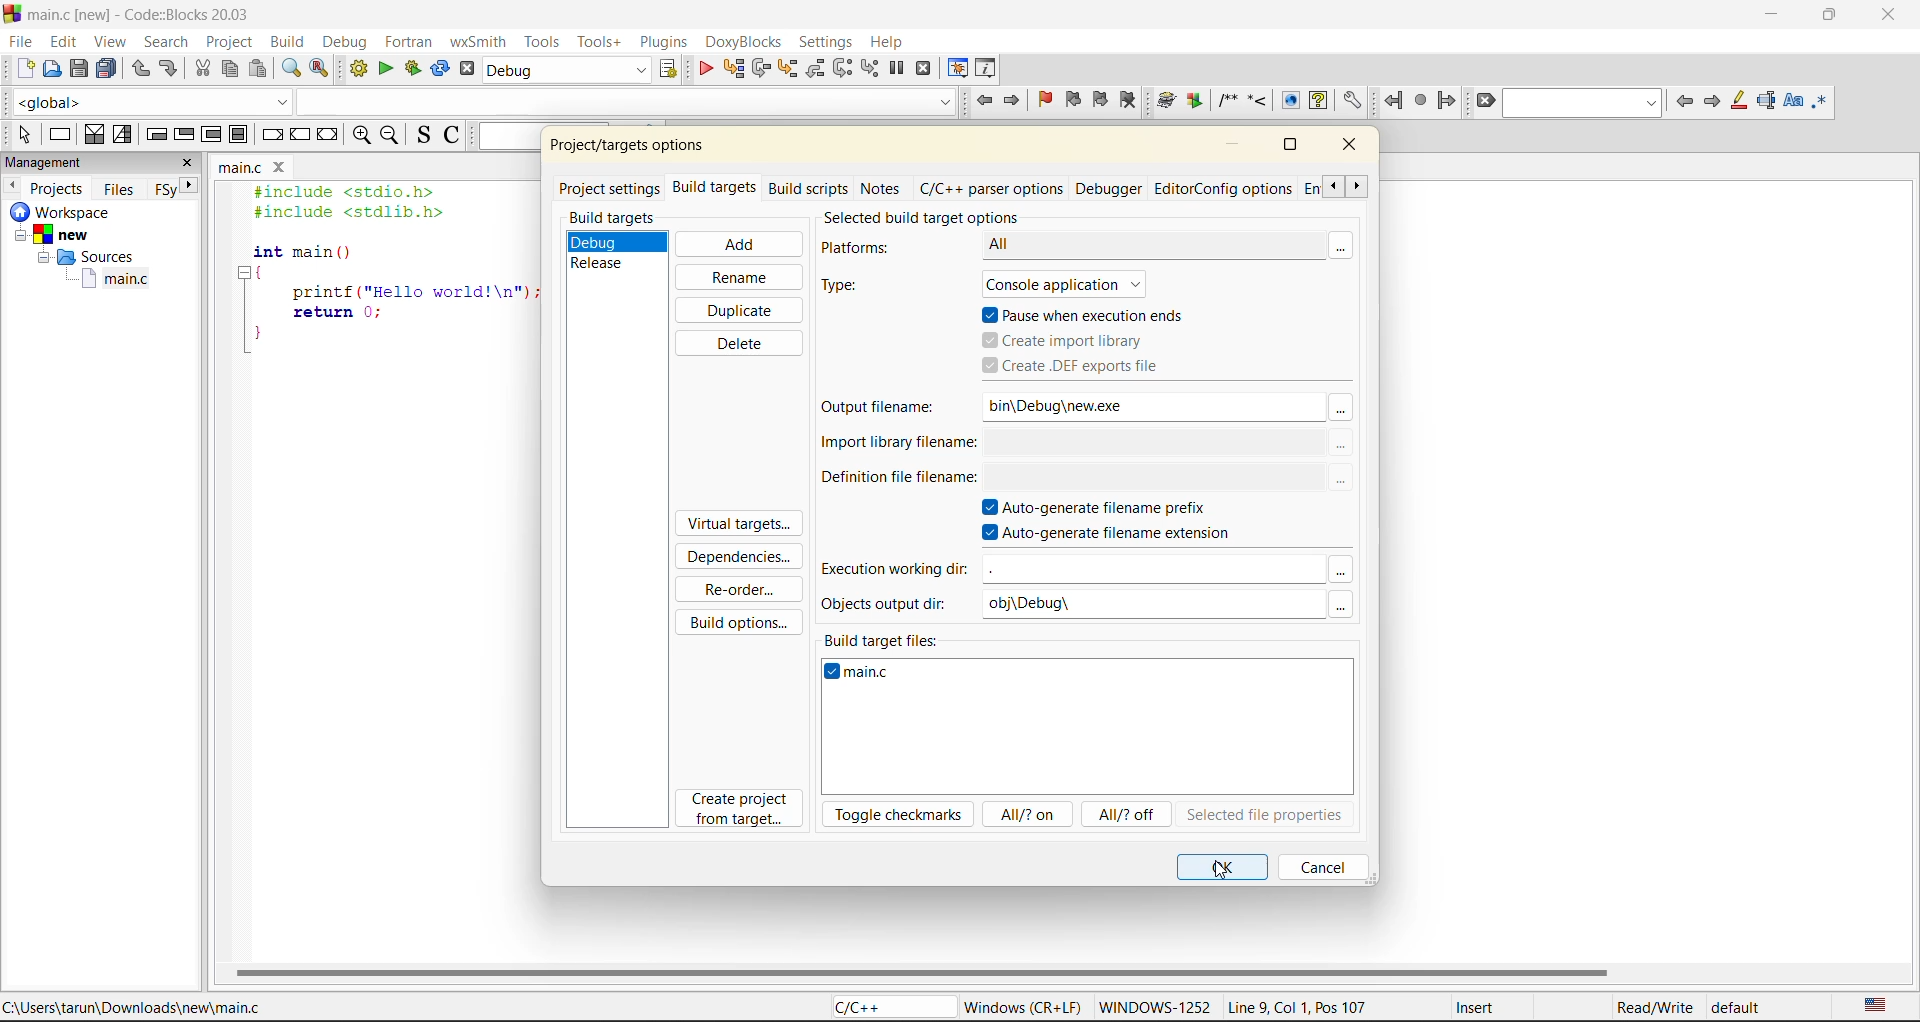 Image resolution: width=1920 pixels, height=1022 pixels. Describe the element at coordinates (1111, 188) in the screenshot. I see `debugger` at that location.